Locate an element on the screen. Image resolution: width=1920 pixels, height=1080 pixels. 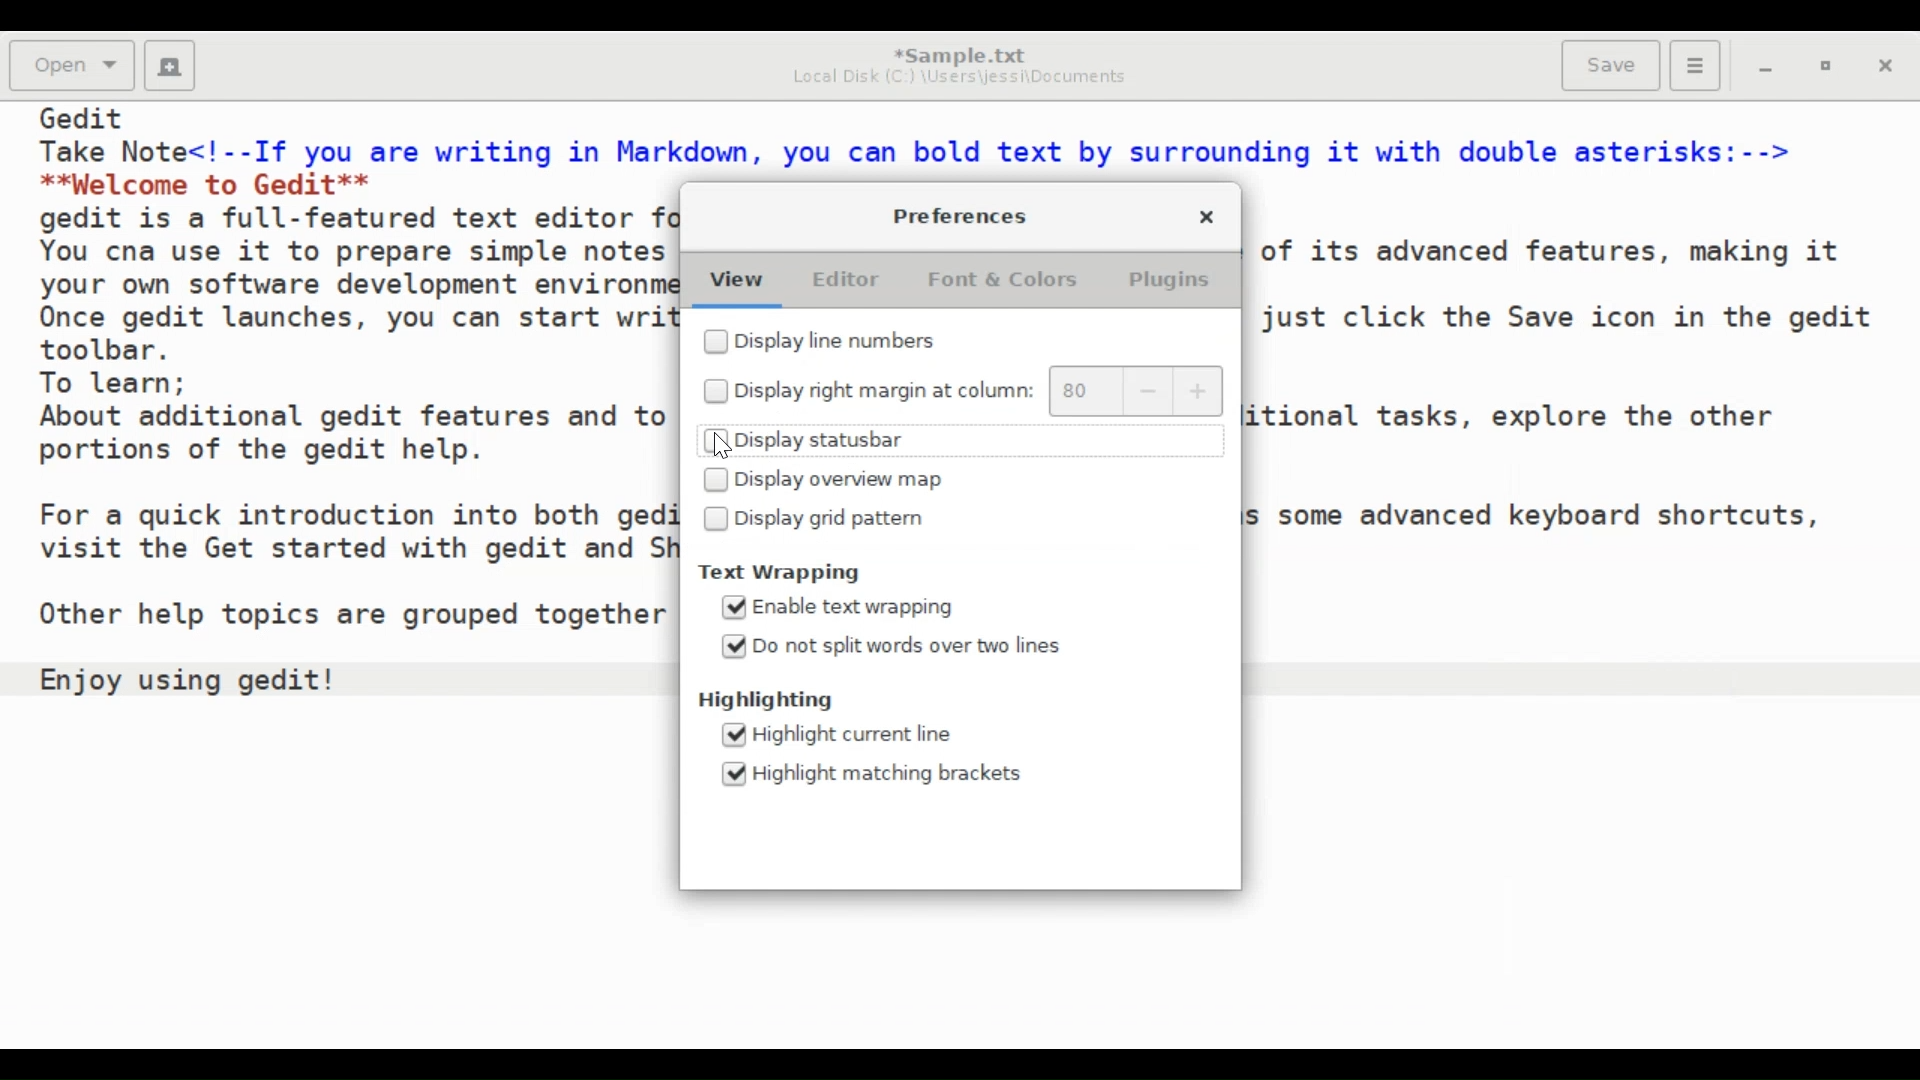
(un)select Enable text wrapping is located at coordinates (849, 609).